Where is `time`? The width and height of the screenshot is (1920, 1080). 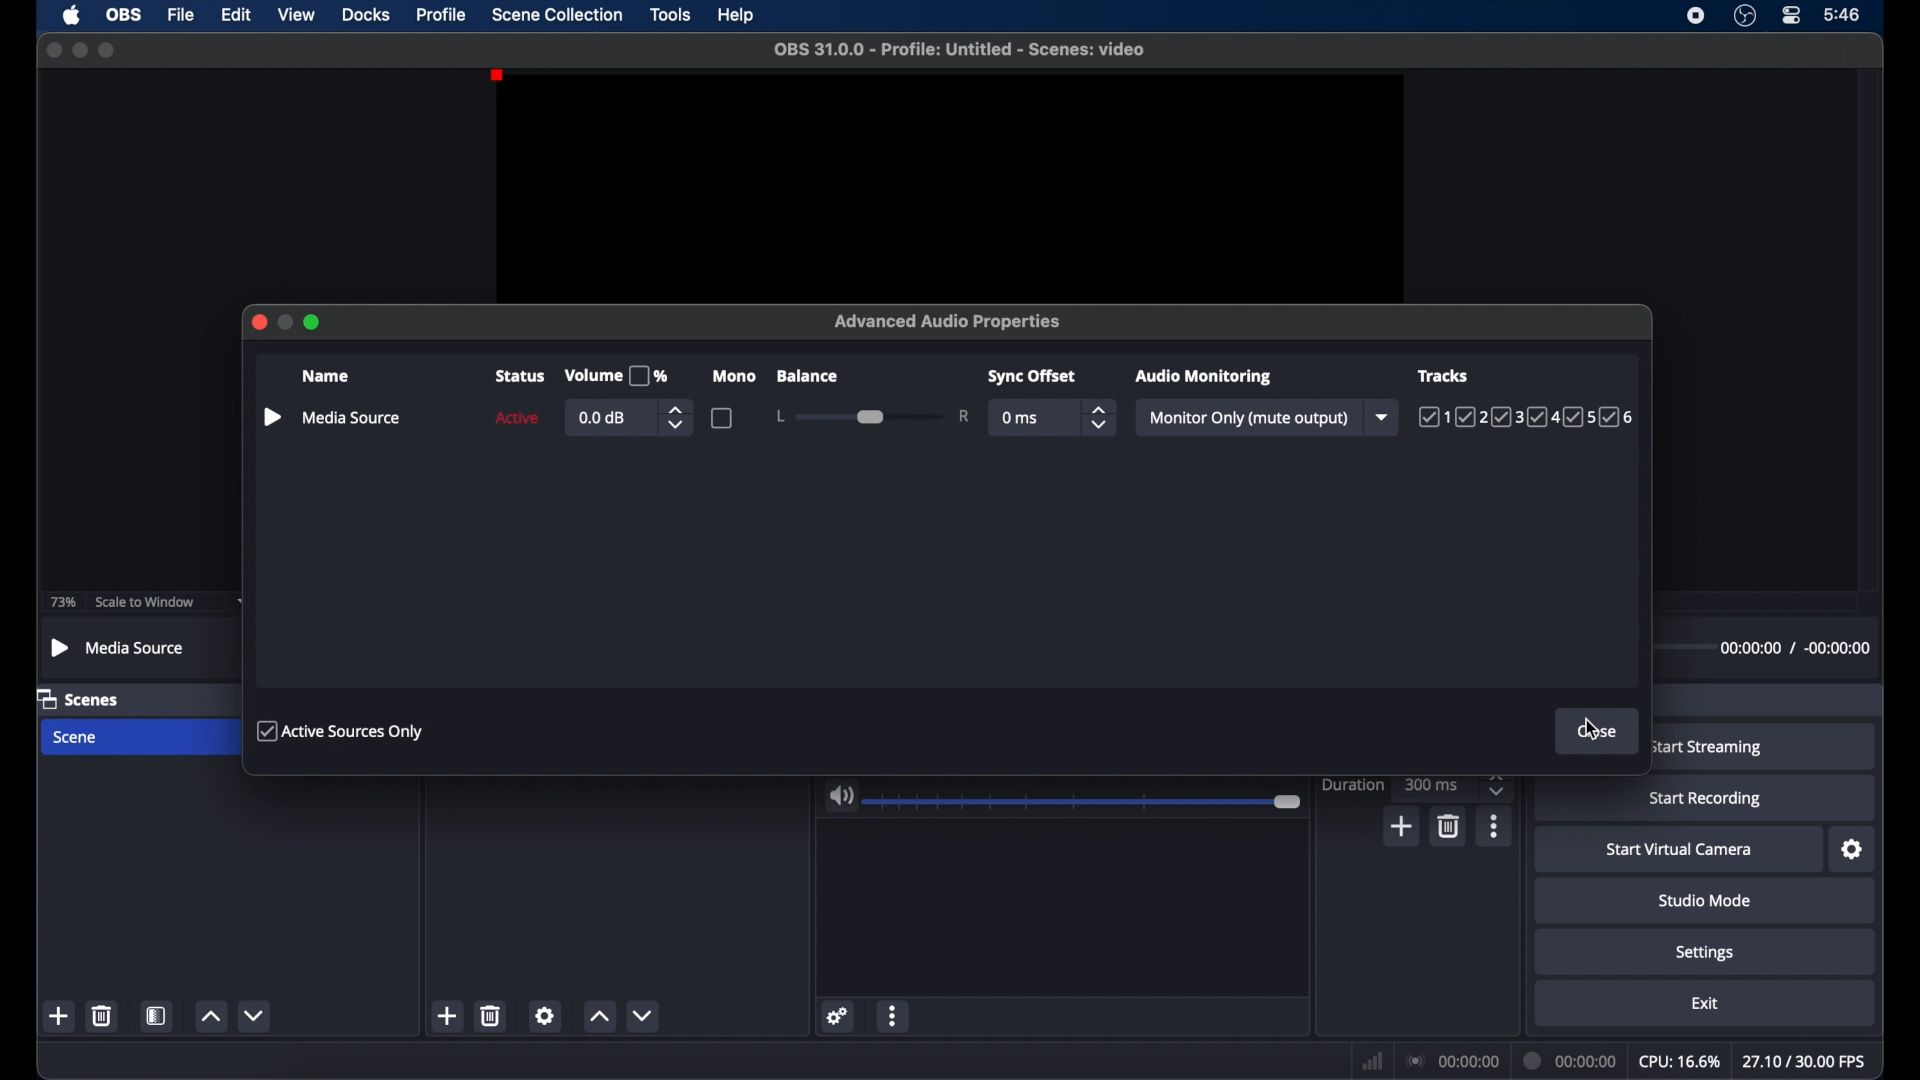 time is located at coordinates (1841, 13).